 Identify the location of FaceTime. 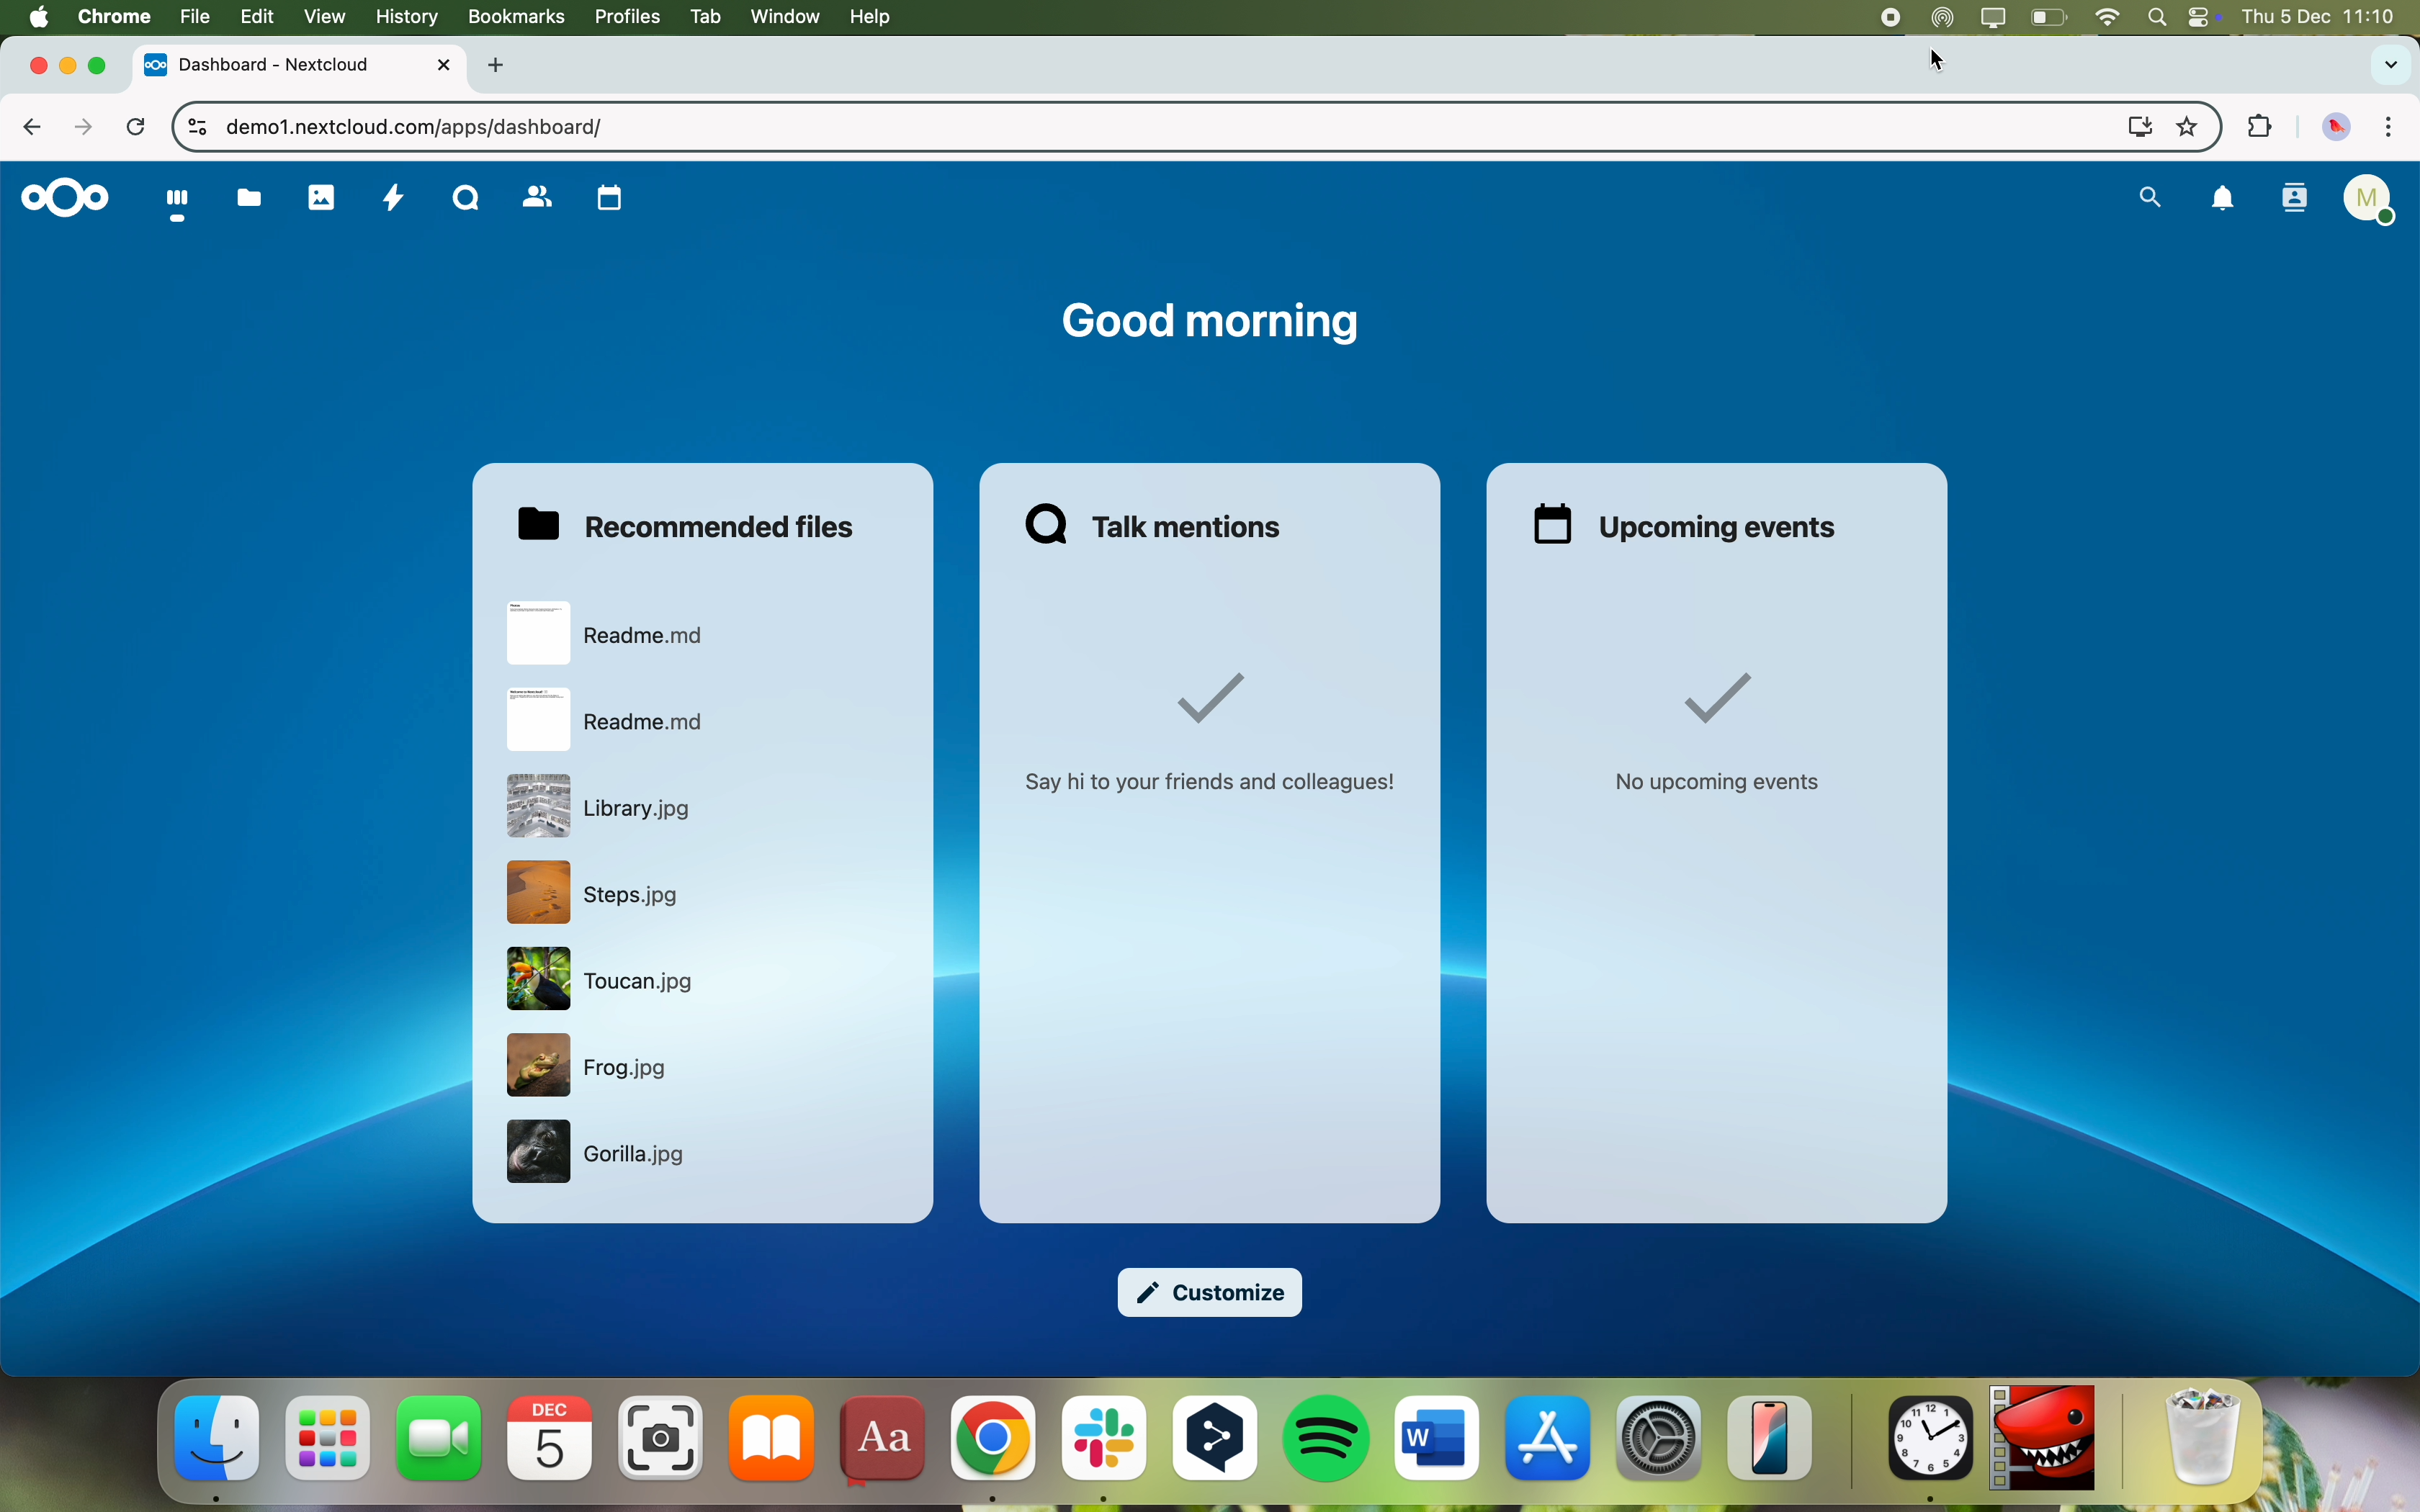
(441, 1438).